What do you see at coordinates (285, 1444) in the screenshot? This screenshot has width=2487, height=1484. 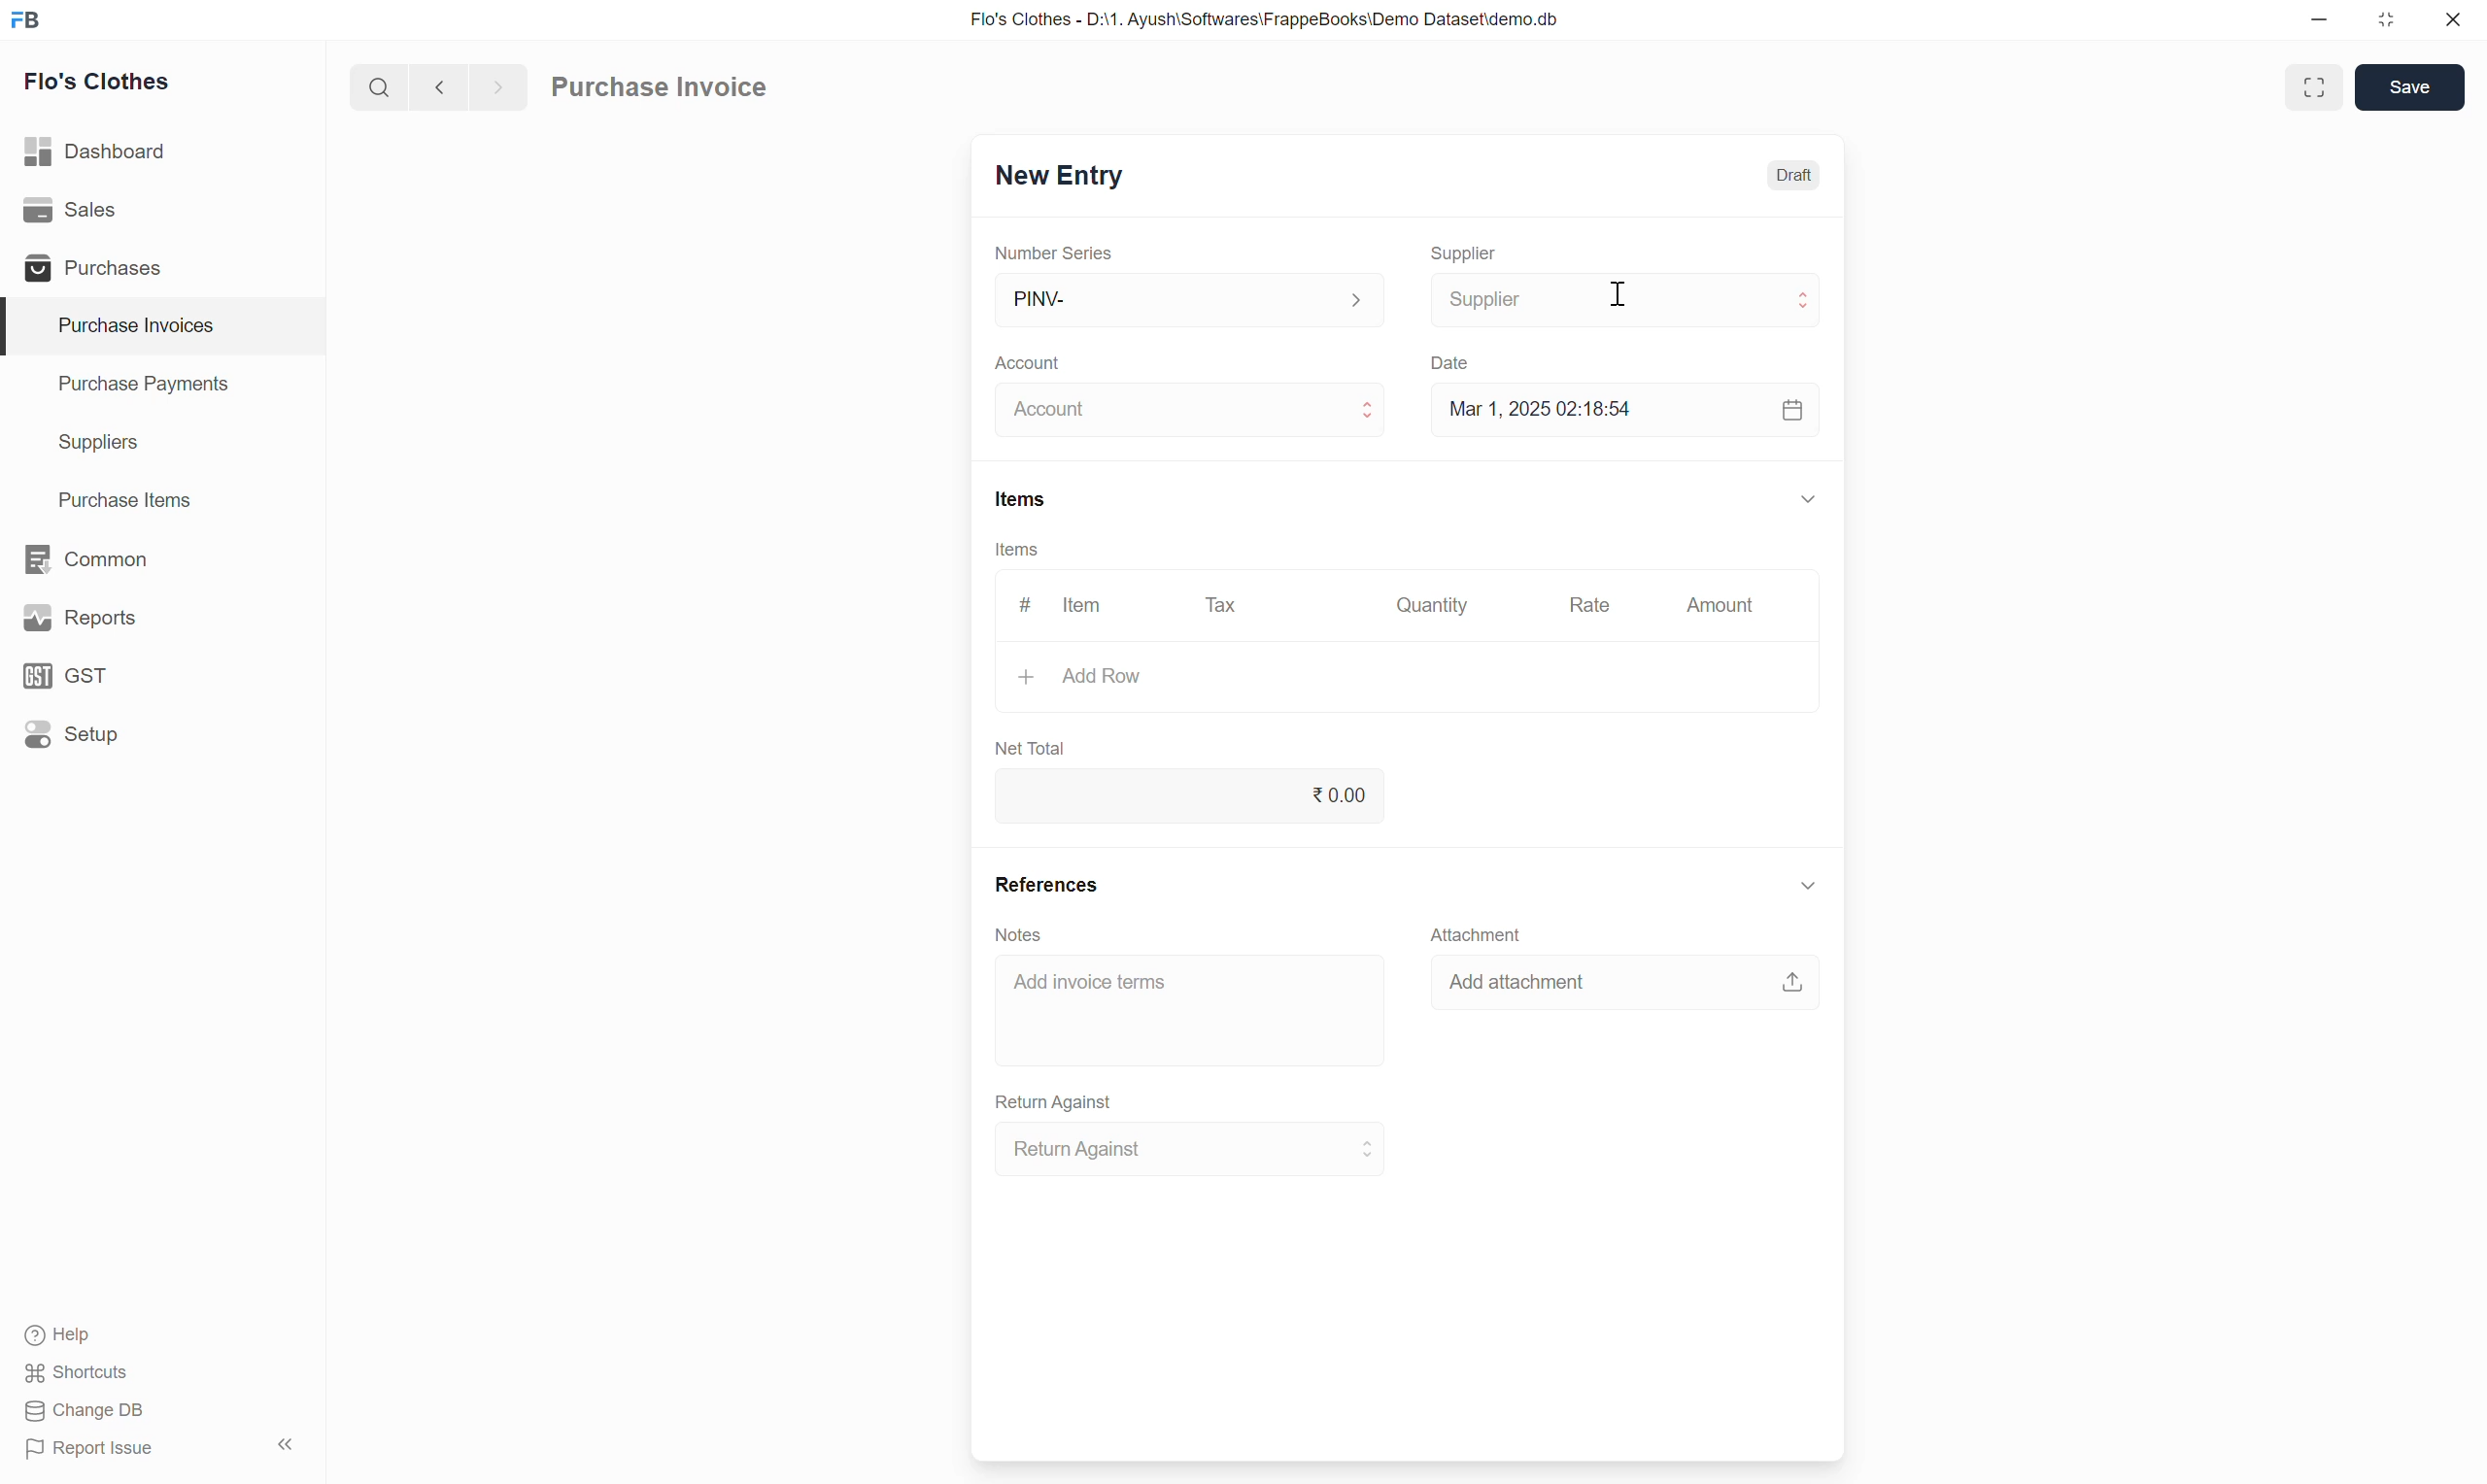 I see `Collapse` at bounding box center [285, 1444].